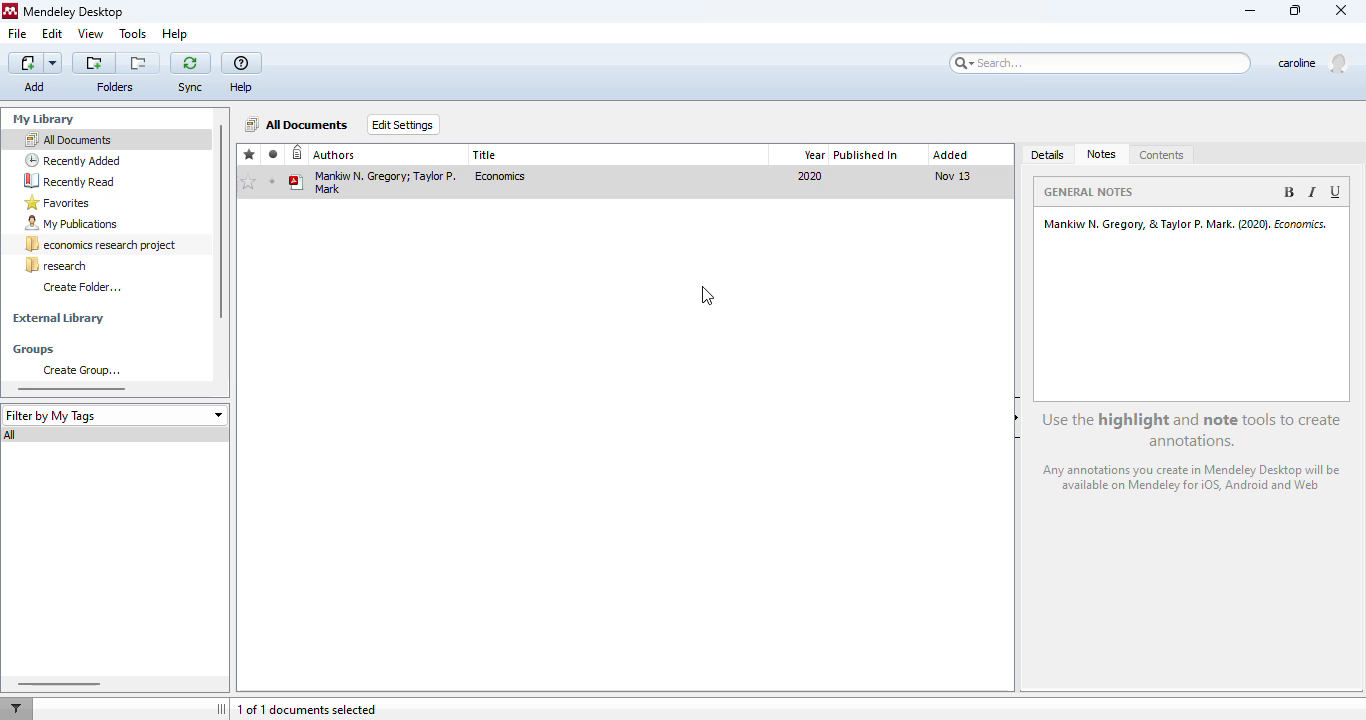 The image size is (1366, 720). Describe the element at coordinates (58, 203) in the screenshot. I see `favorites` at that location.